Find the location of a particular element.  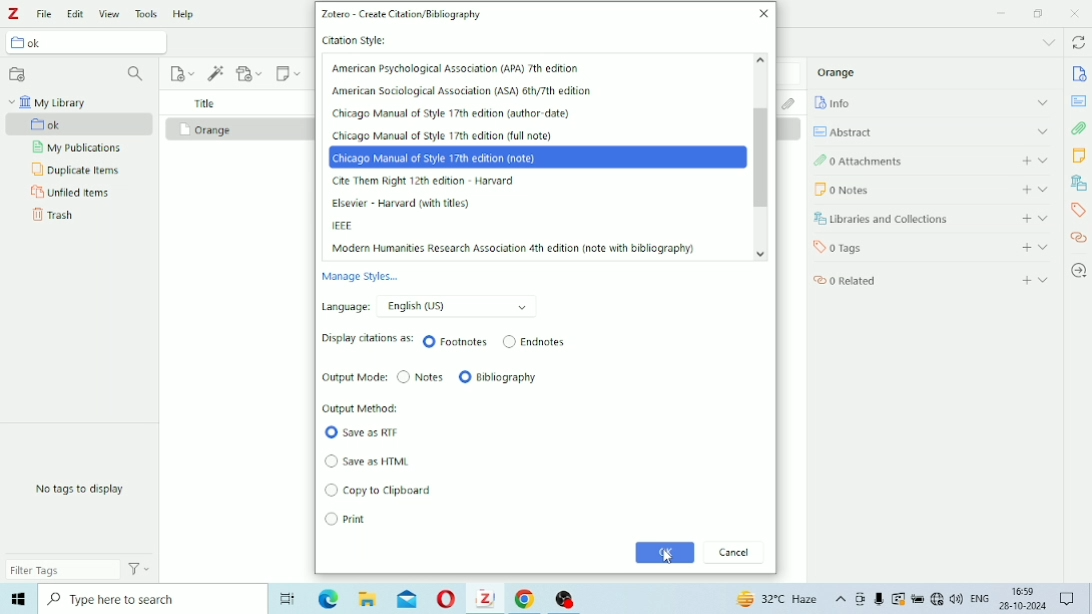

OK is located at coordinates (665, 552).